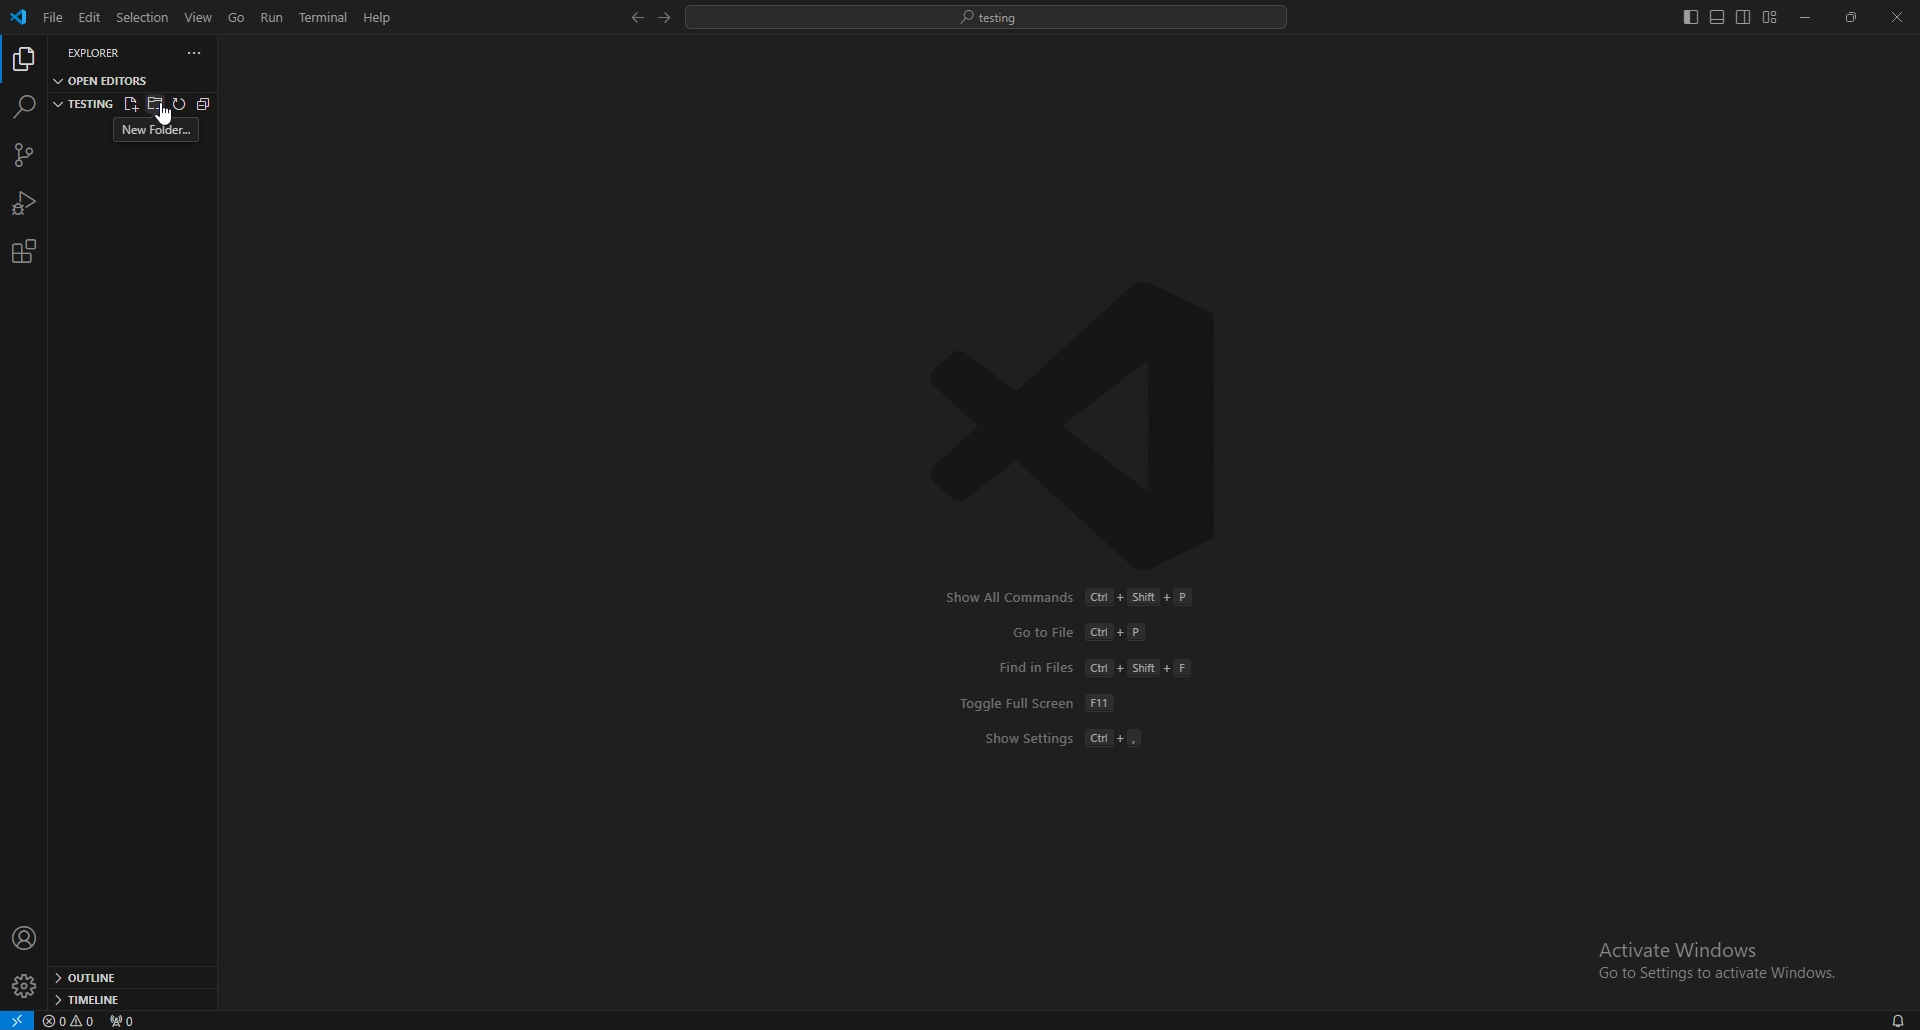 The height and width of the screenshot is (1030, 1920). Describe the element at coordinates (987, 16) in the screenshot. I see `search bar` at that location.